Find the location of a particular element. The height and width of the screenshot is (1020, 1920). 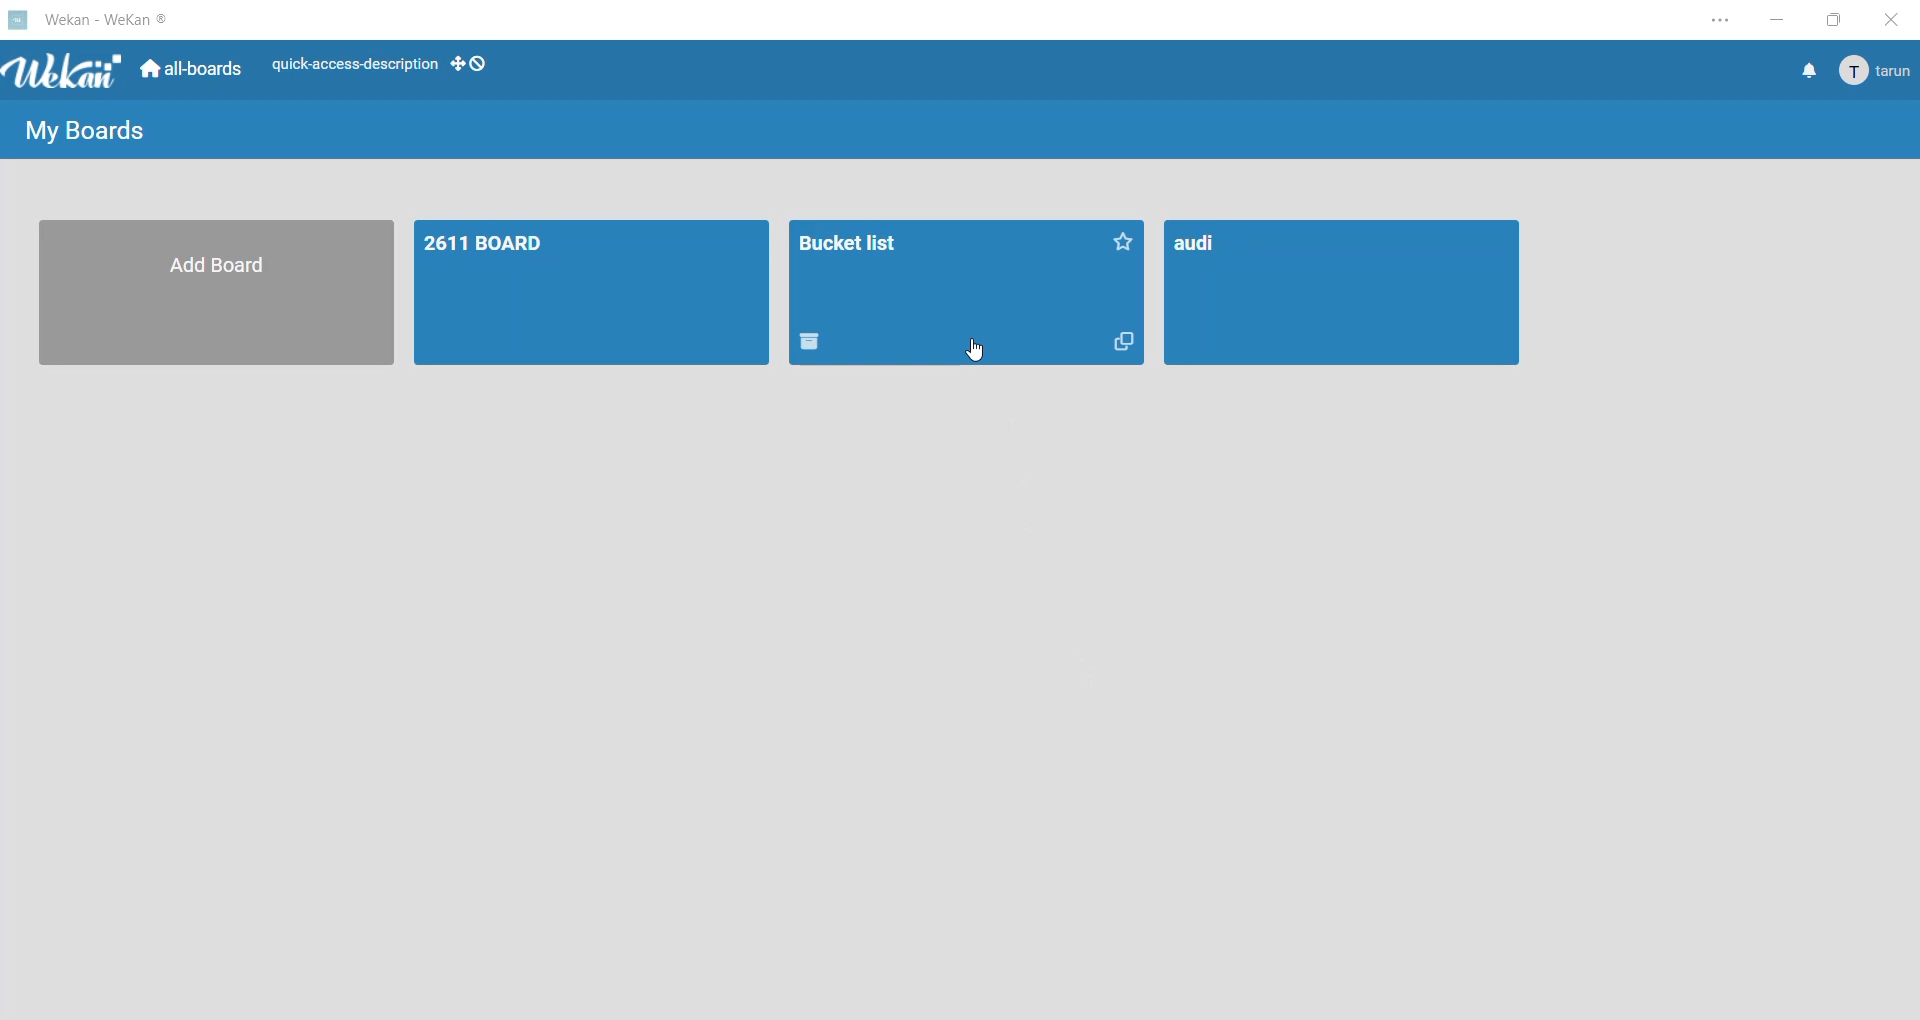

show desktop drag handles is located at coordinates (474, 65).